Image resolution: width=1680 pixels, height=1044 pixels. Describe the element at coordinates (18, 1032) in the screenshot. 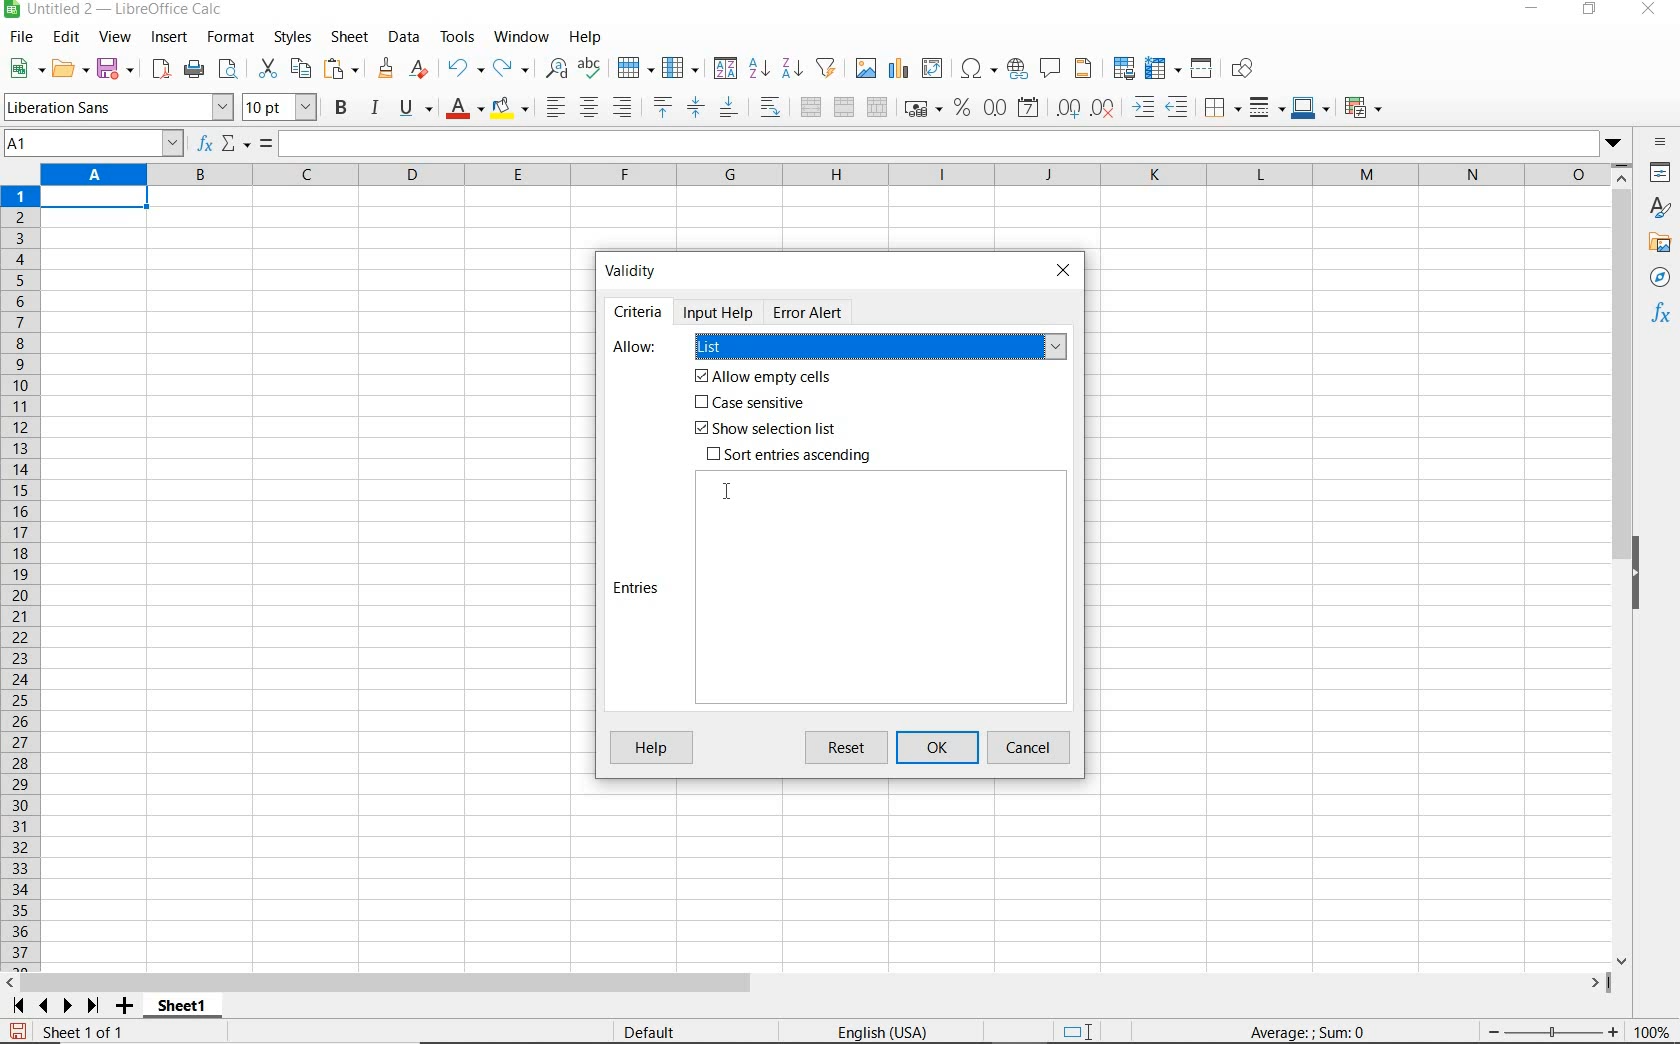

I see `save` at that location.